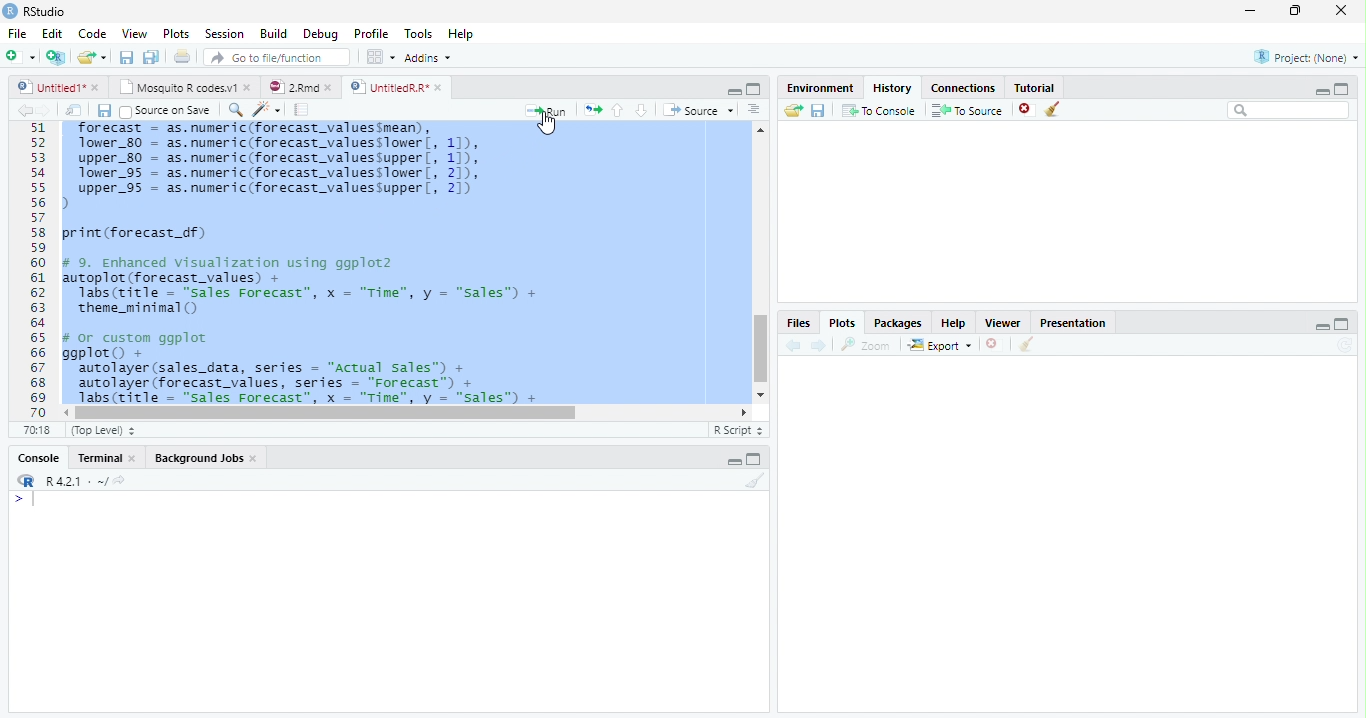 The image size is (1366, 718). What do you see at coordinates (405, 412) in the screenshot?
I see `Scroll` at bounding box center [405, 412].